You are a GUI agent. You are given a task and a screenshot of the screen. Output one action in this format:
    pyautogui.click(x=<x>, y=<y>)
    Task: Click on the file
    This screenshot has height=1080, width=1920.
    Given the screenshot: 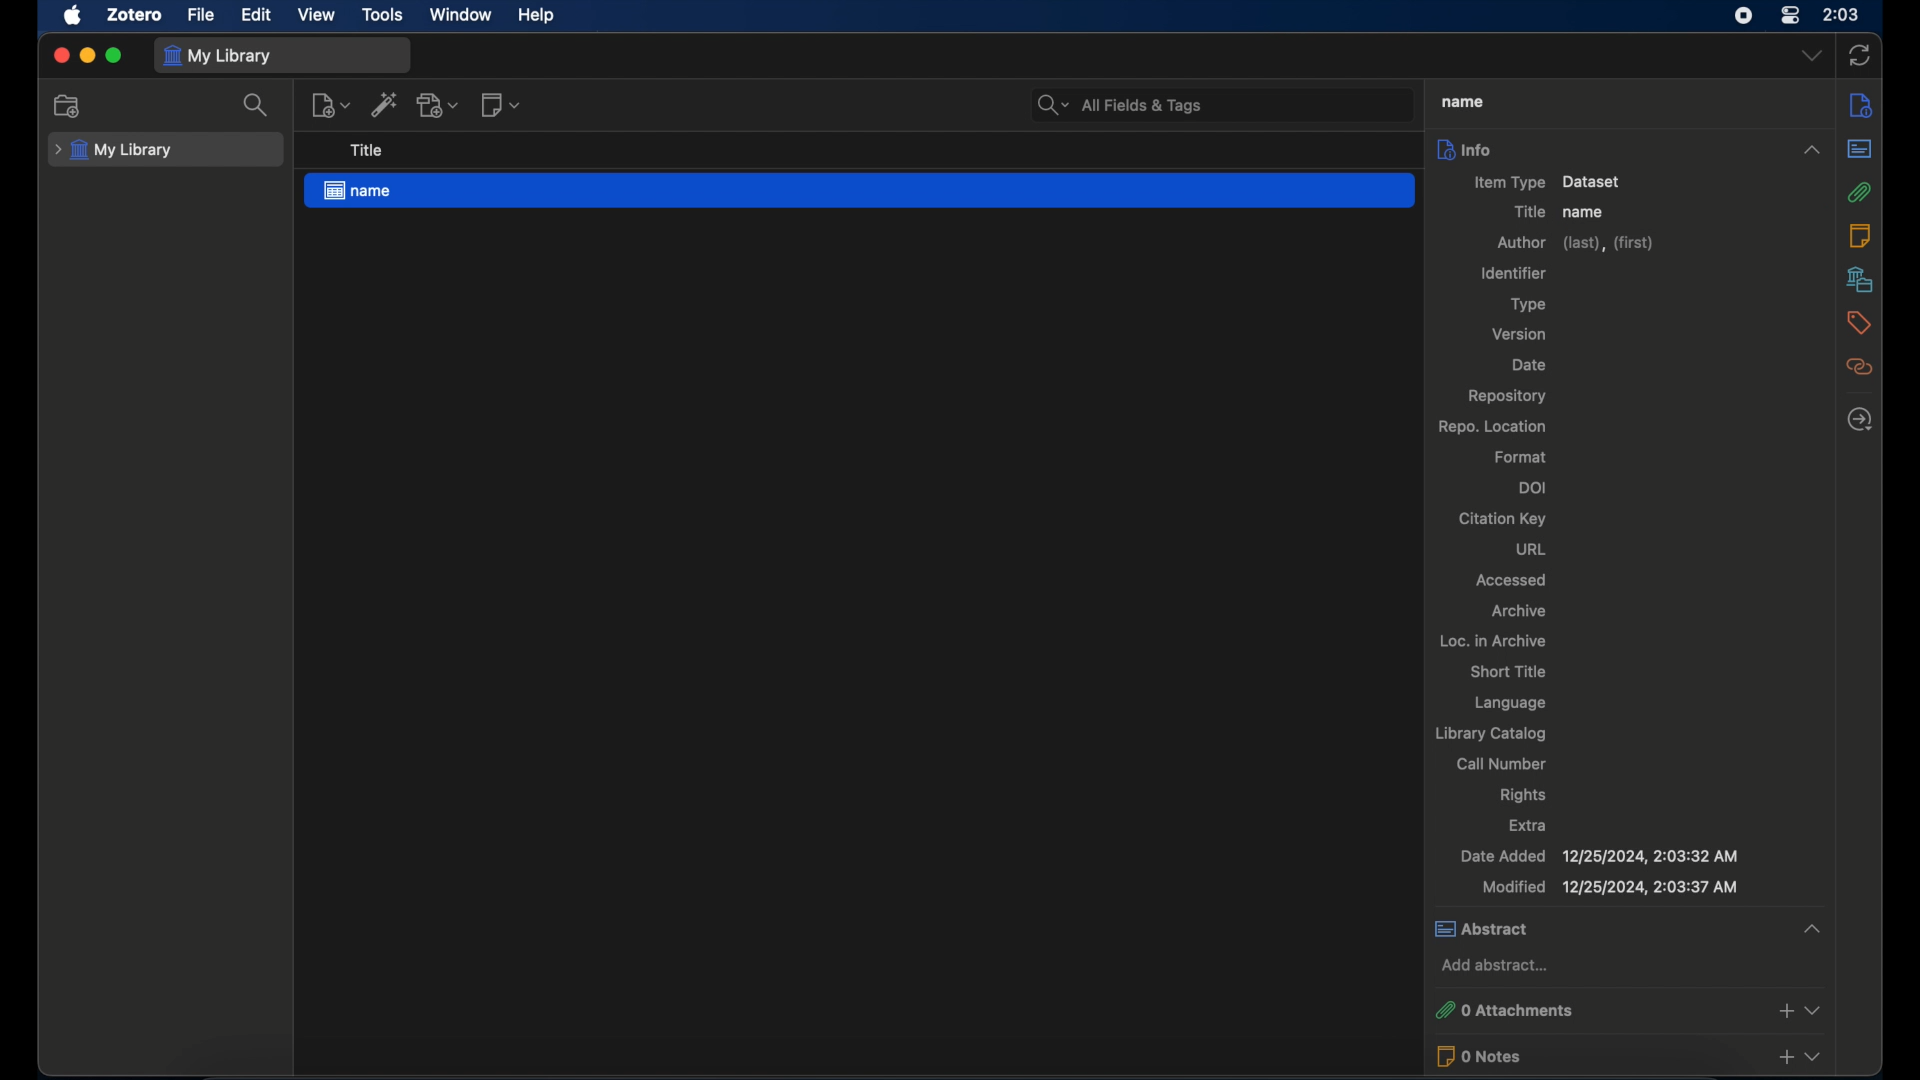 What is the action you would take?
    pyautogui.click(x=200, y=15)
    